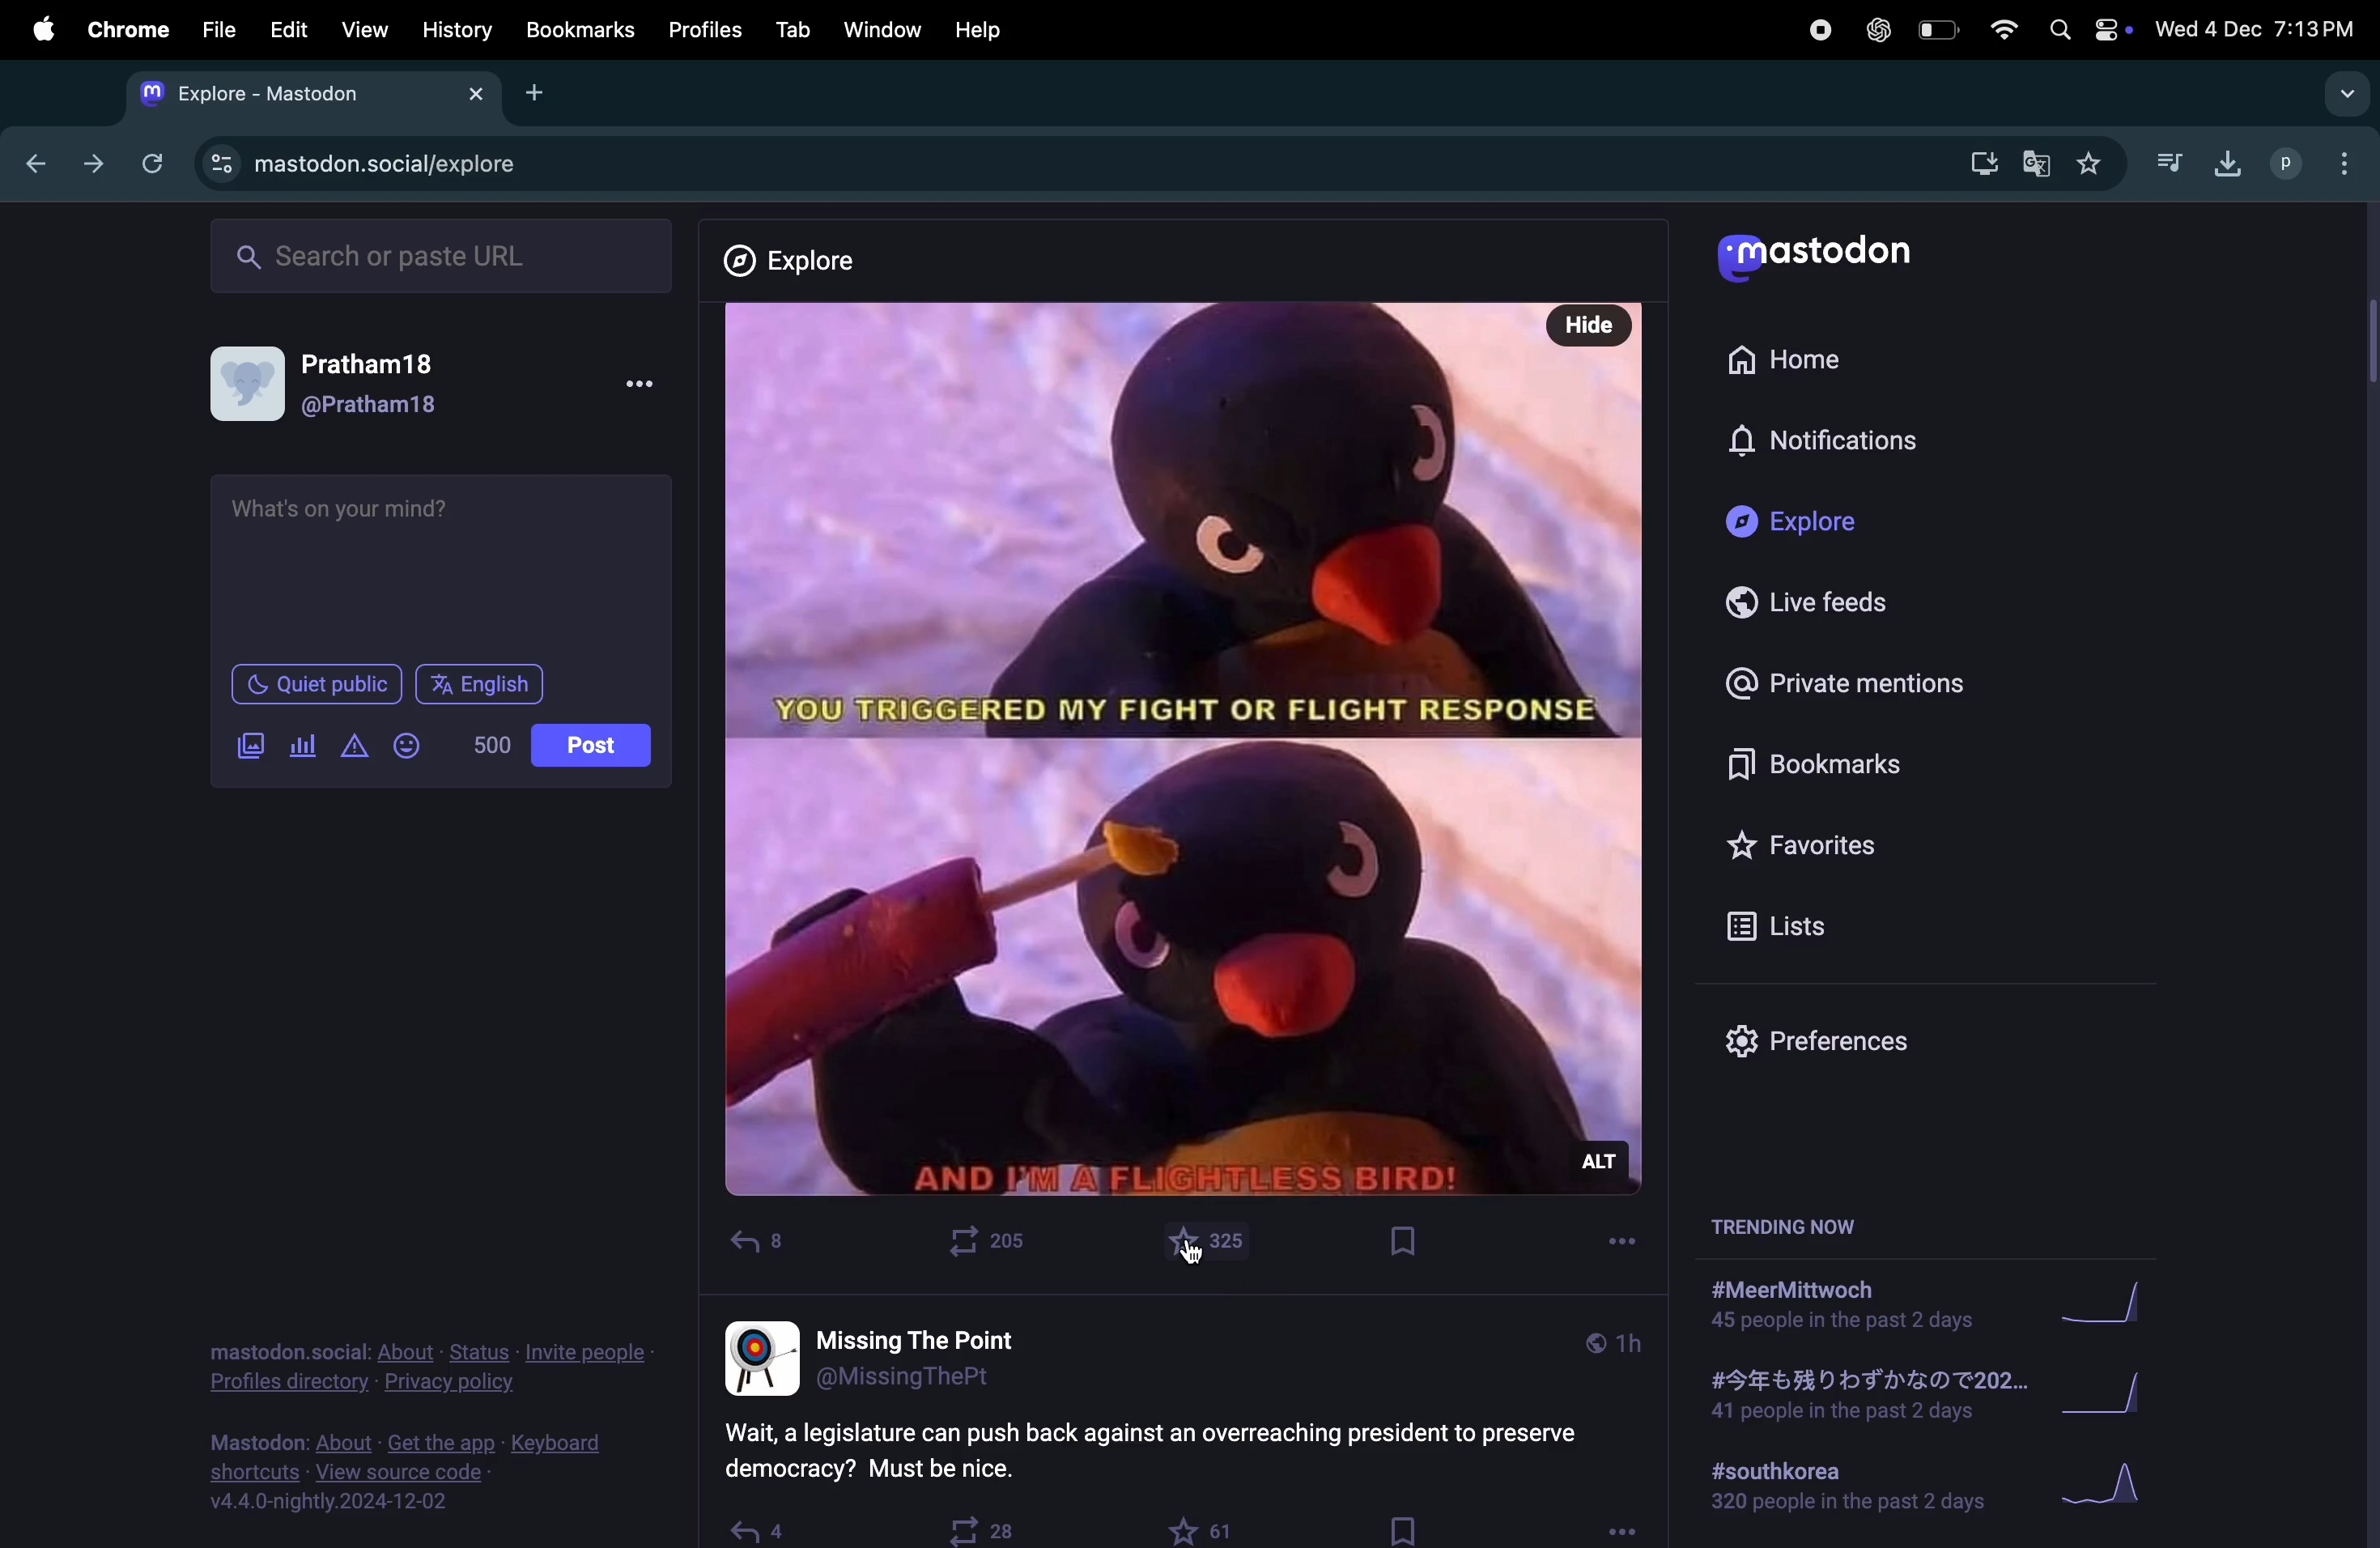 This screenshot has width=2380, height=1548. I want to click on view source code, so click(423, 1474).